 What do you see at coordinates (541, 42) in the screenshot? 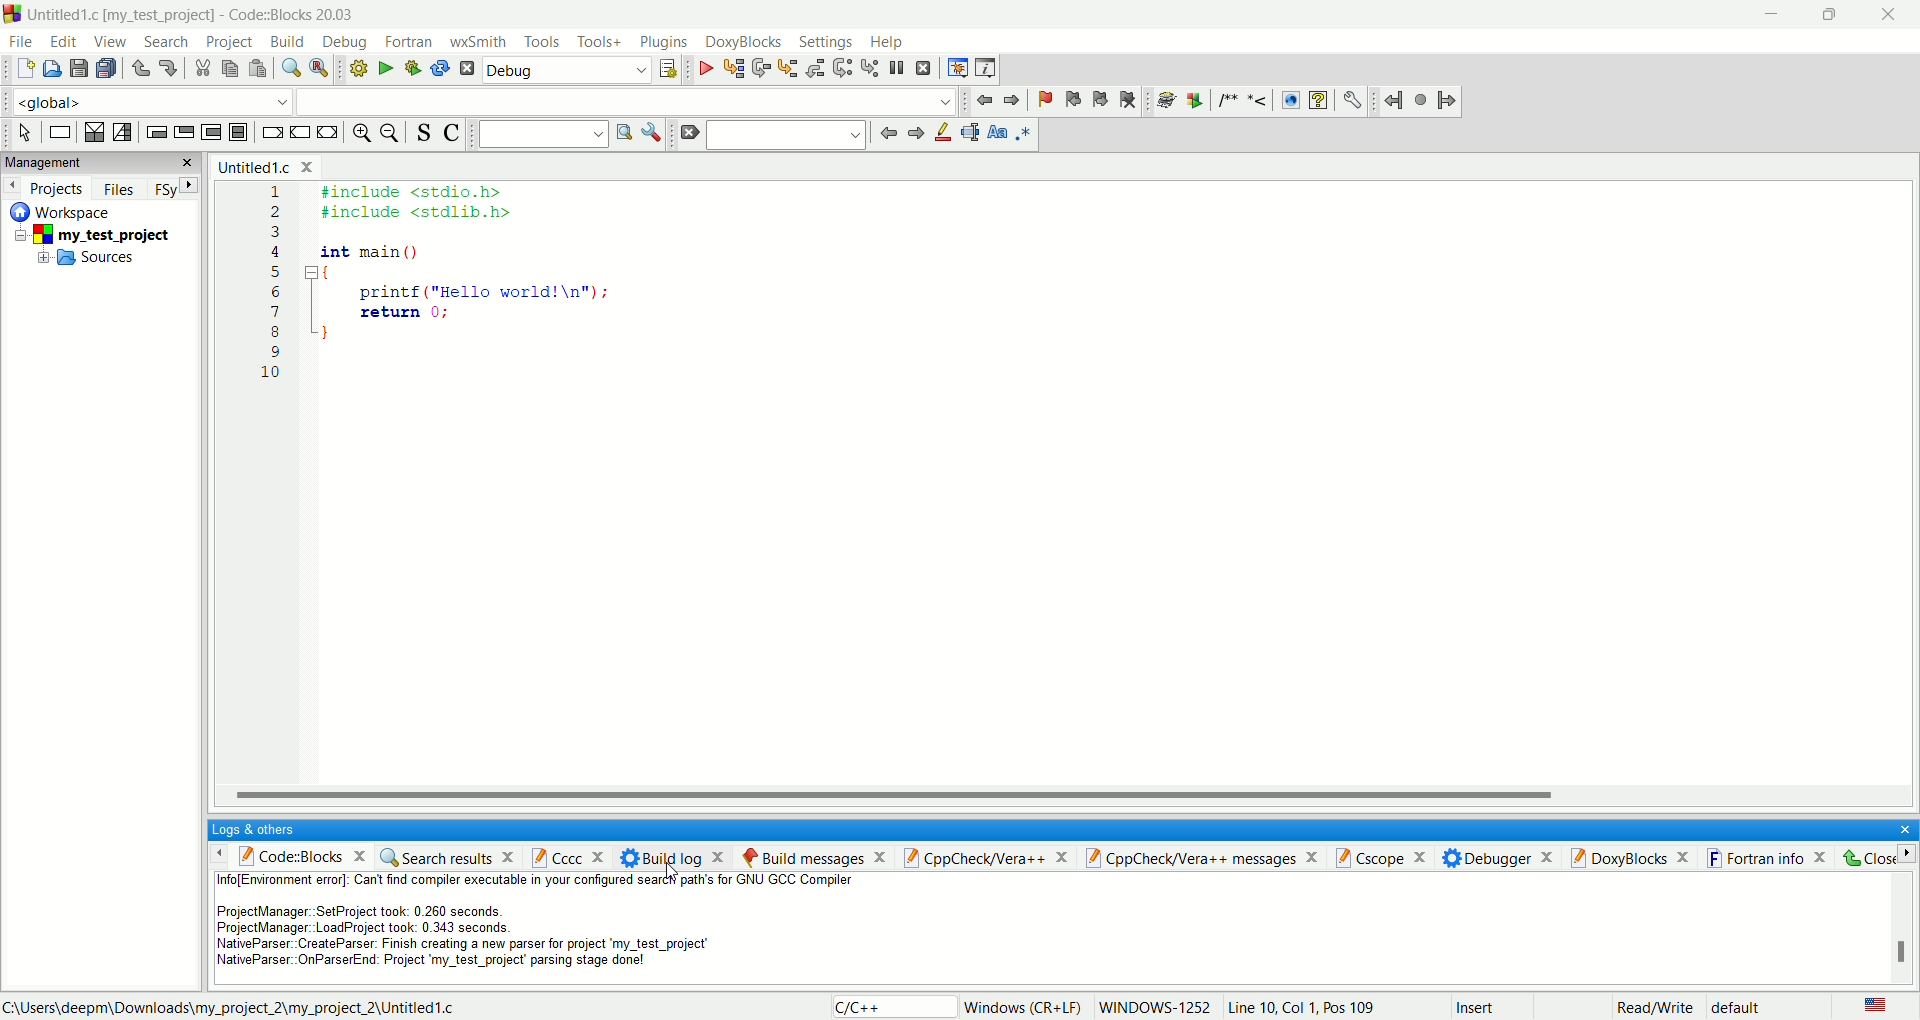
I see `tools` at bounding box center [541, 42].